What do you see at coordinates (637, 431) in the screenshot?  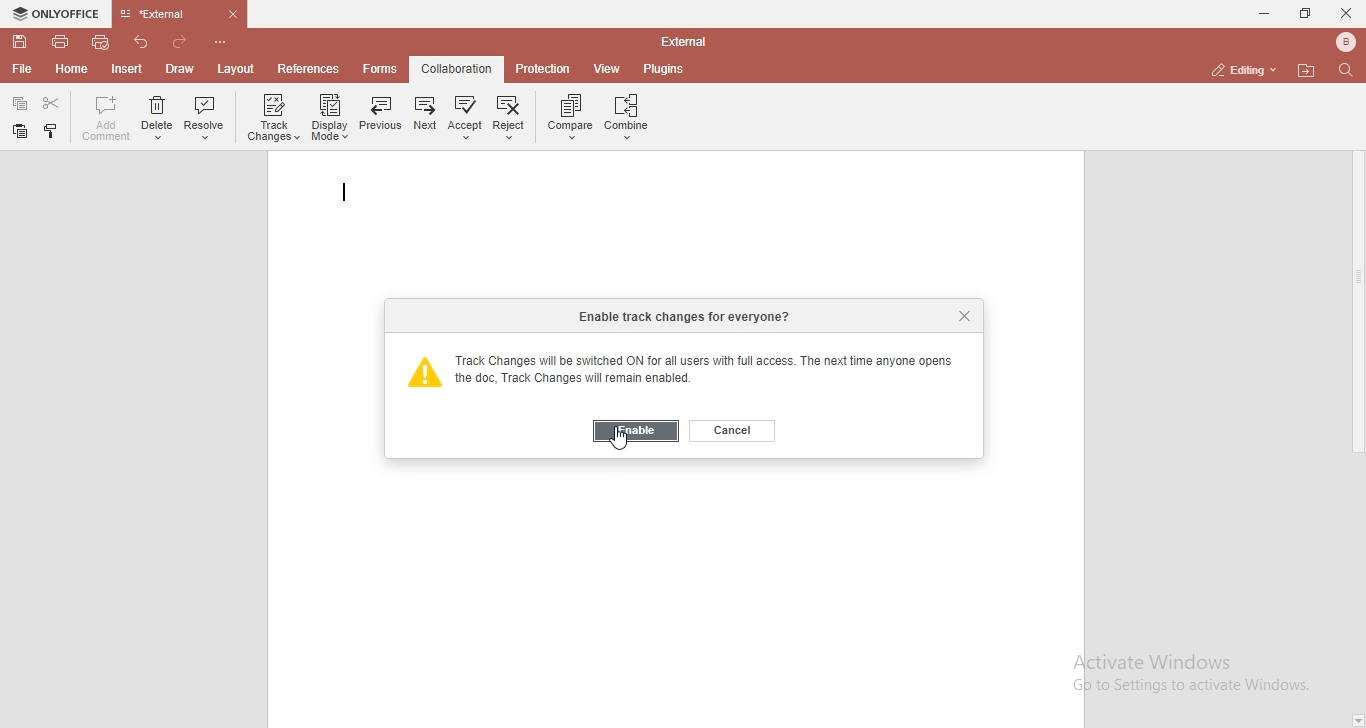 I see `enable` at bounding box center [637, 431].